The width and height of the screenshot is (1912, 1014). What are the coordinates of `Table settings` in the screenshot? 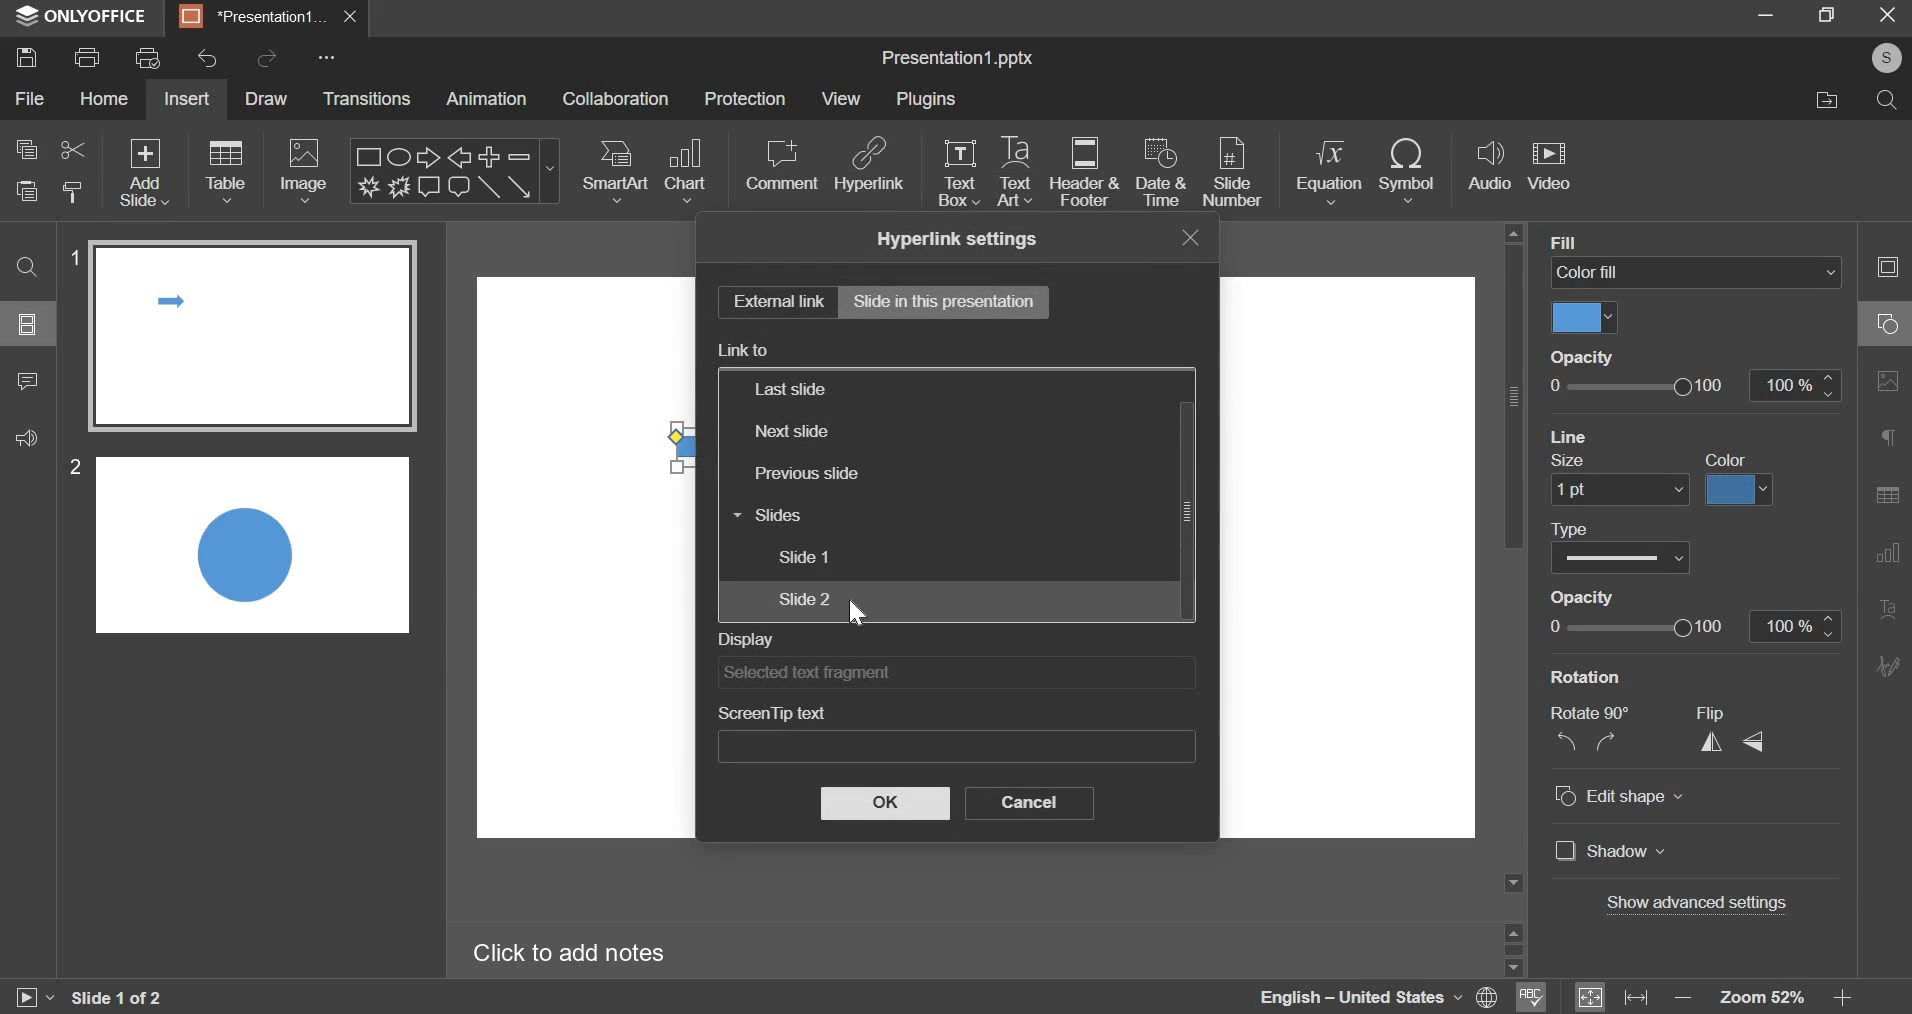 It's located at (1892, 495).